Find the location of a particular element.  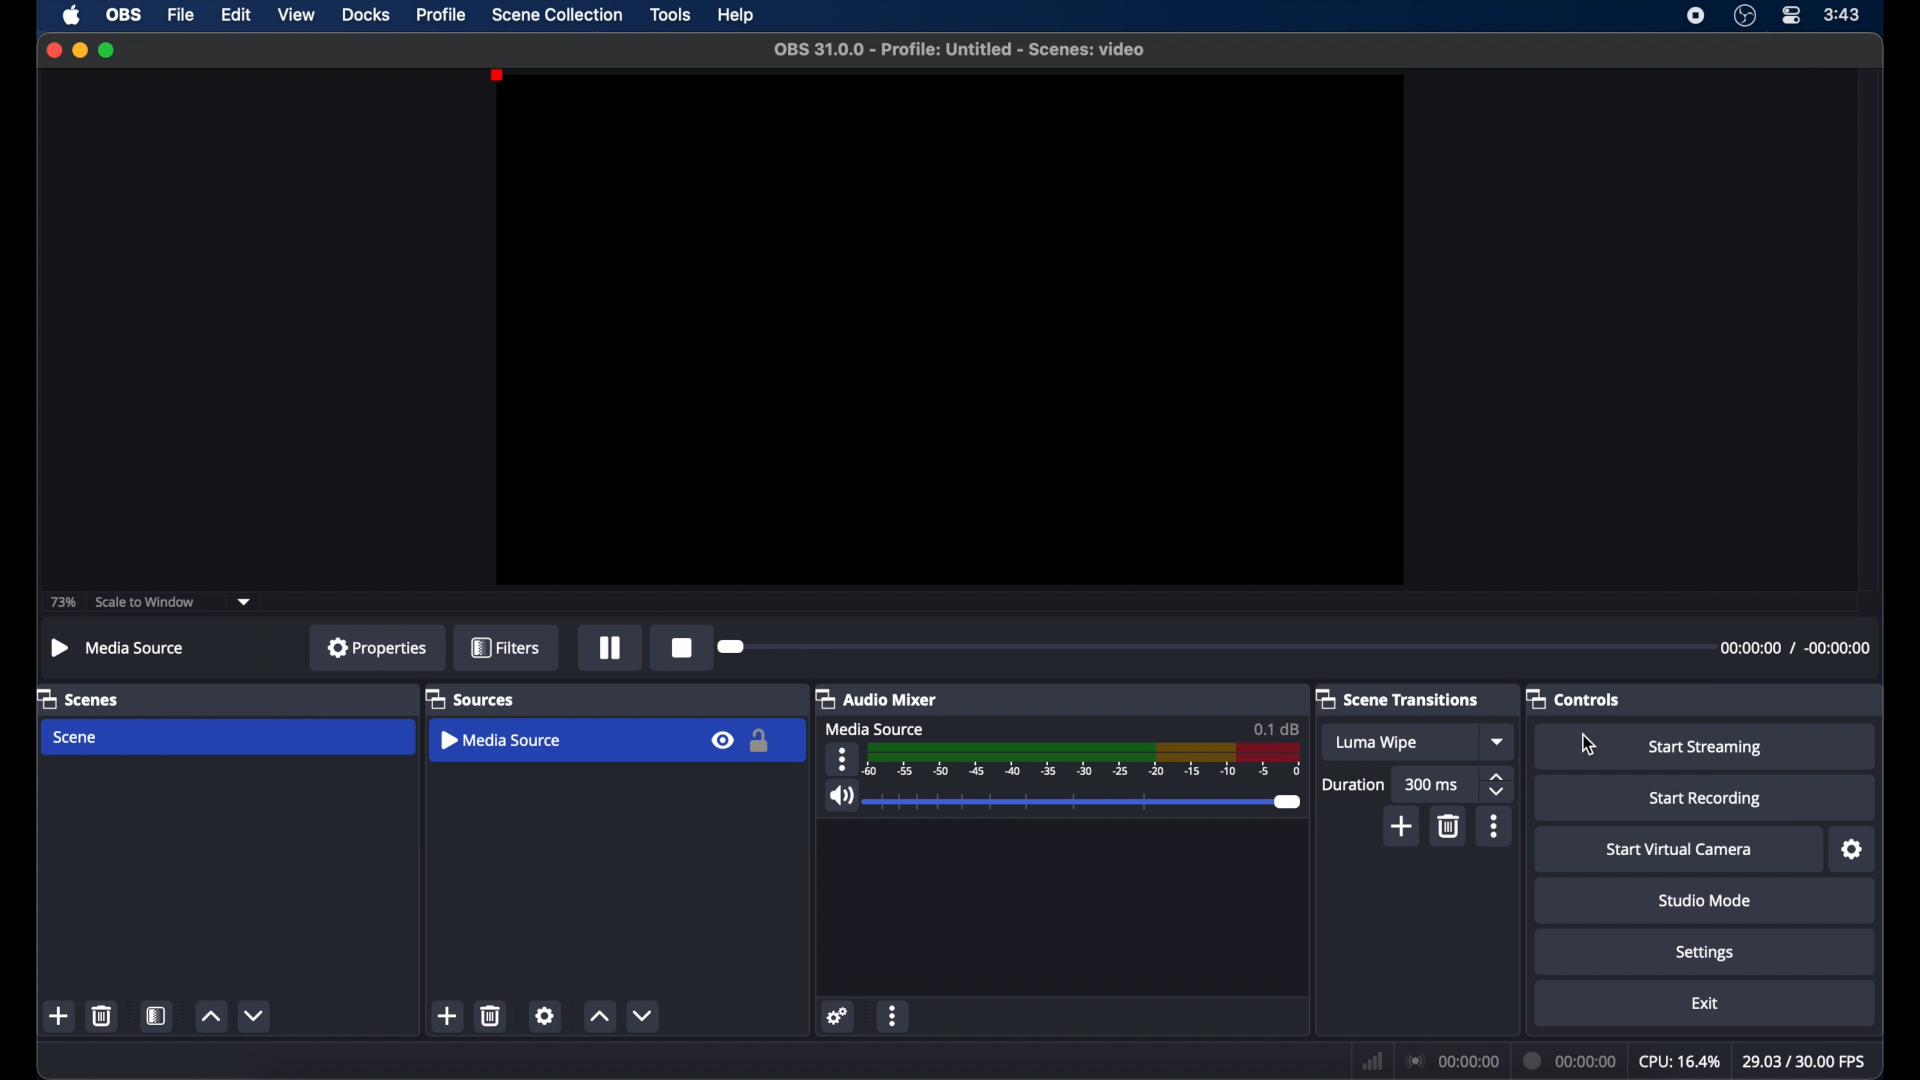

exit is located at coordinates (1708, 1004).